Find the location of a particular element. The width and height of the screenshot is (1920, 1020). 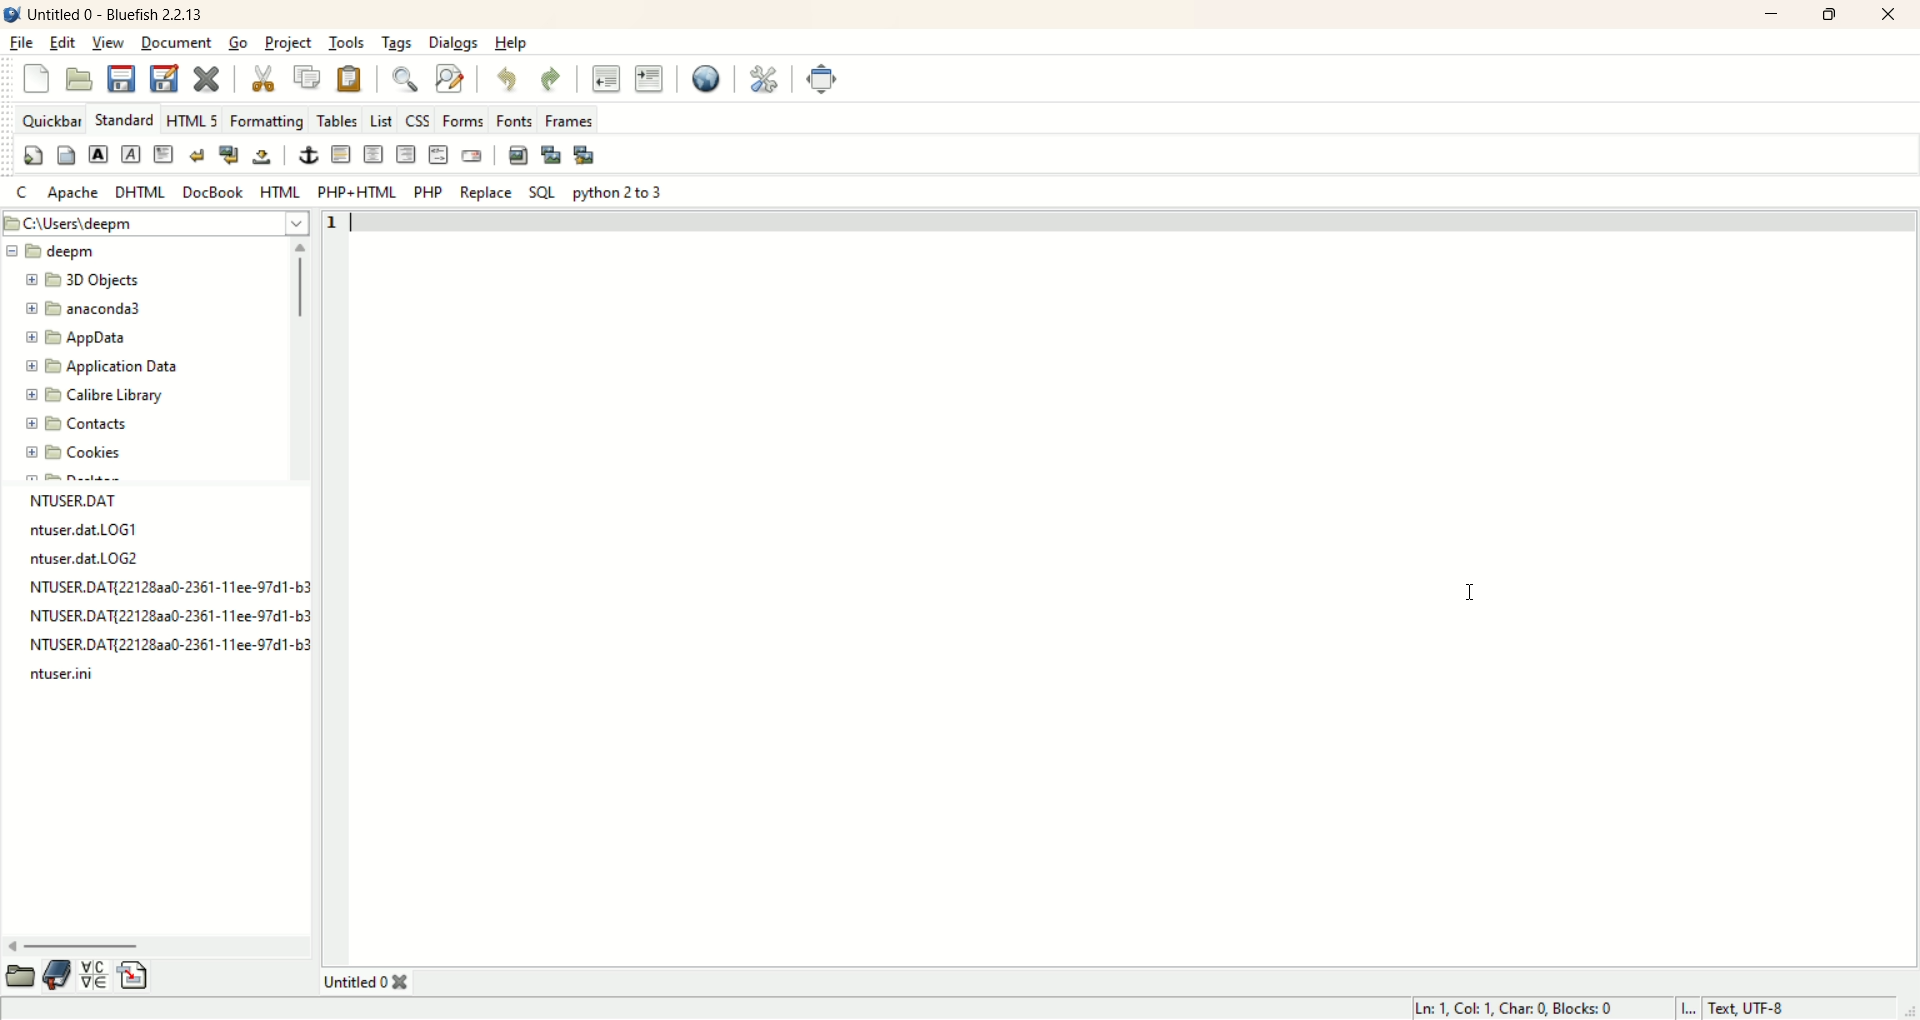

preview in browser is located at coordinates (704, 78).